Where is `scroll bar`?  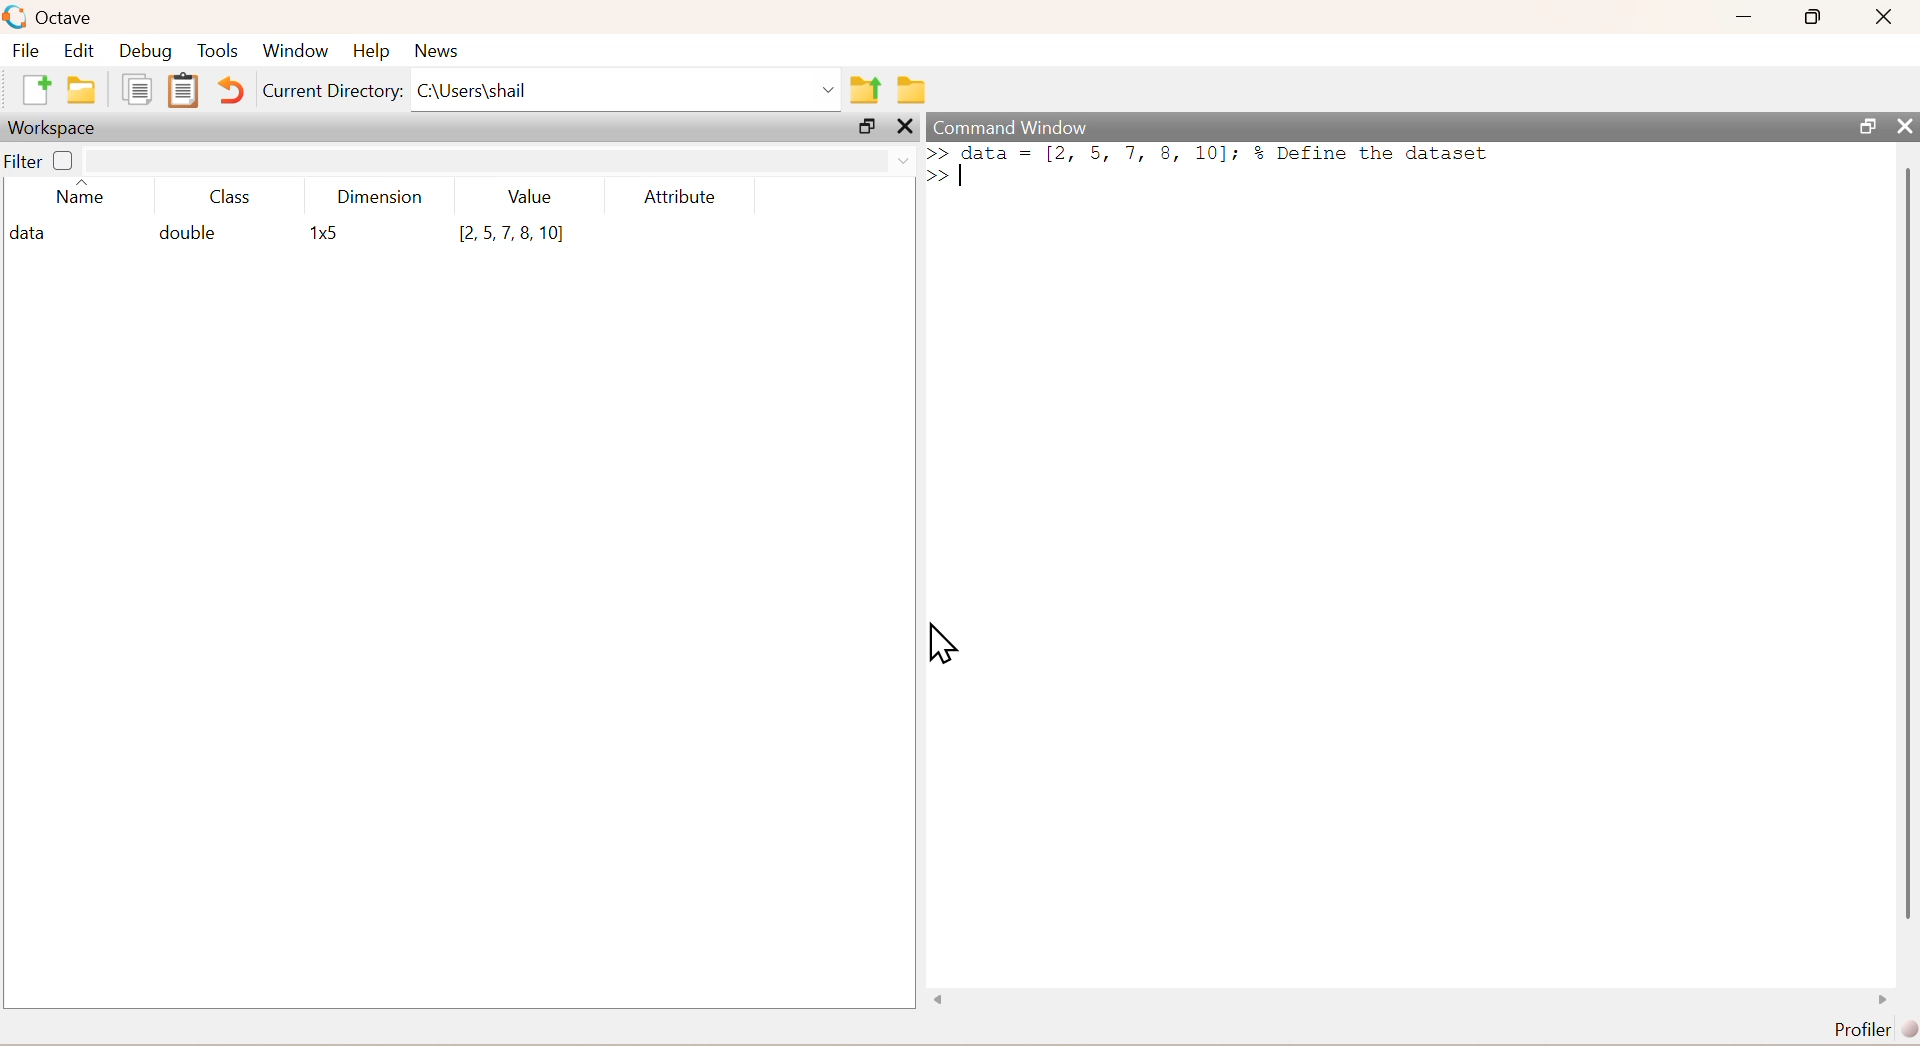
scroll bar is located at coordinates (1907, 547).